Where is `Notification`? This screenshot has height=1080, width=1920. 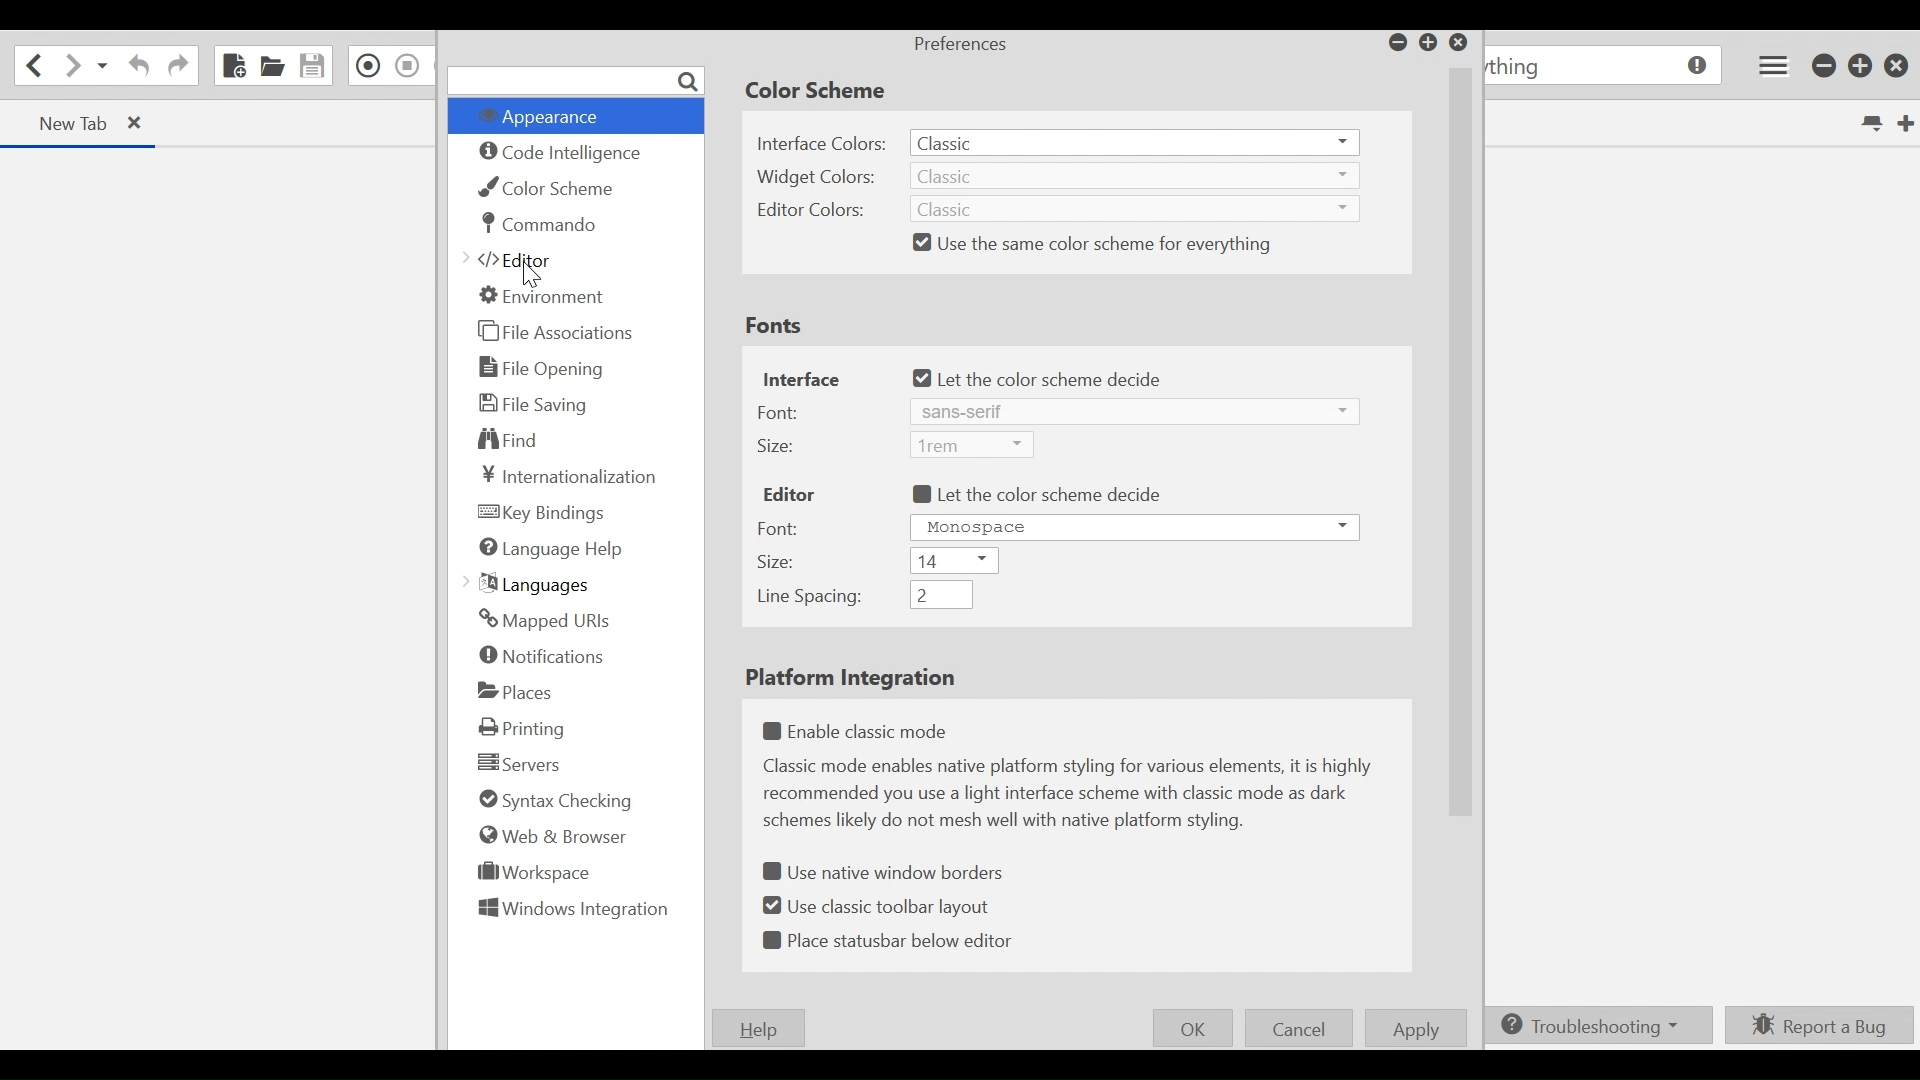
Notification is located at coordinates (538, 654).